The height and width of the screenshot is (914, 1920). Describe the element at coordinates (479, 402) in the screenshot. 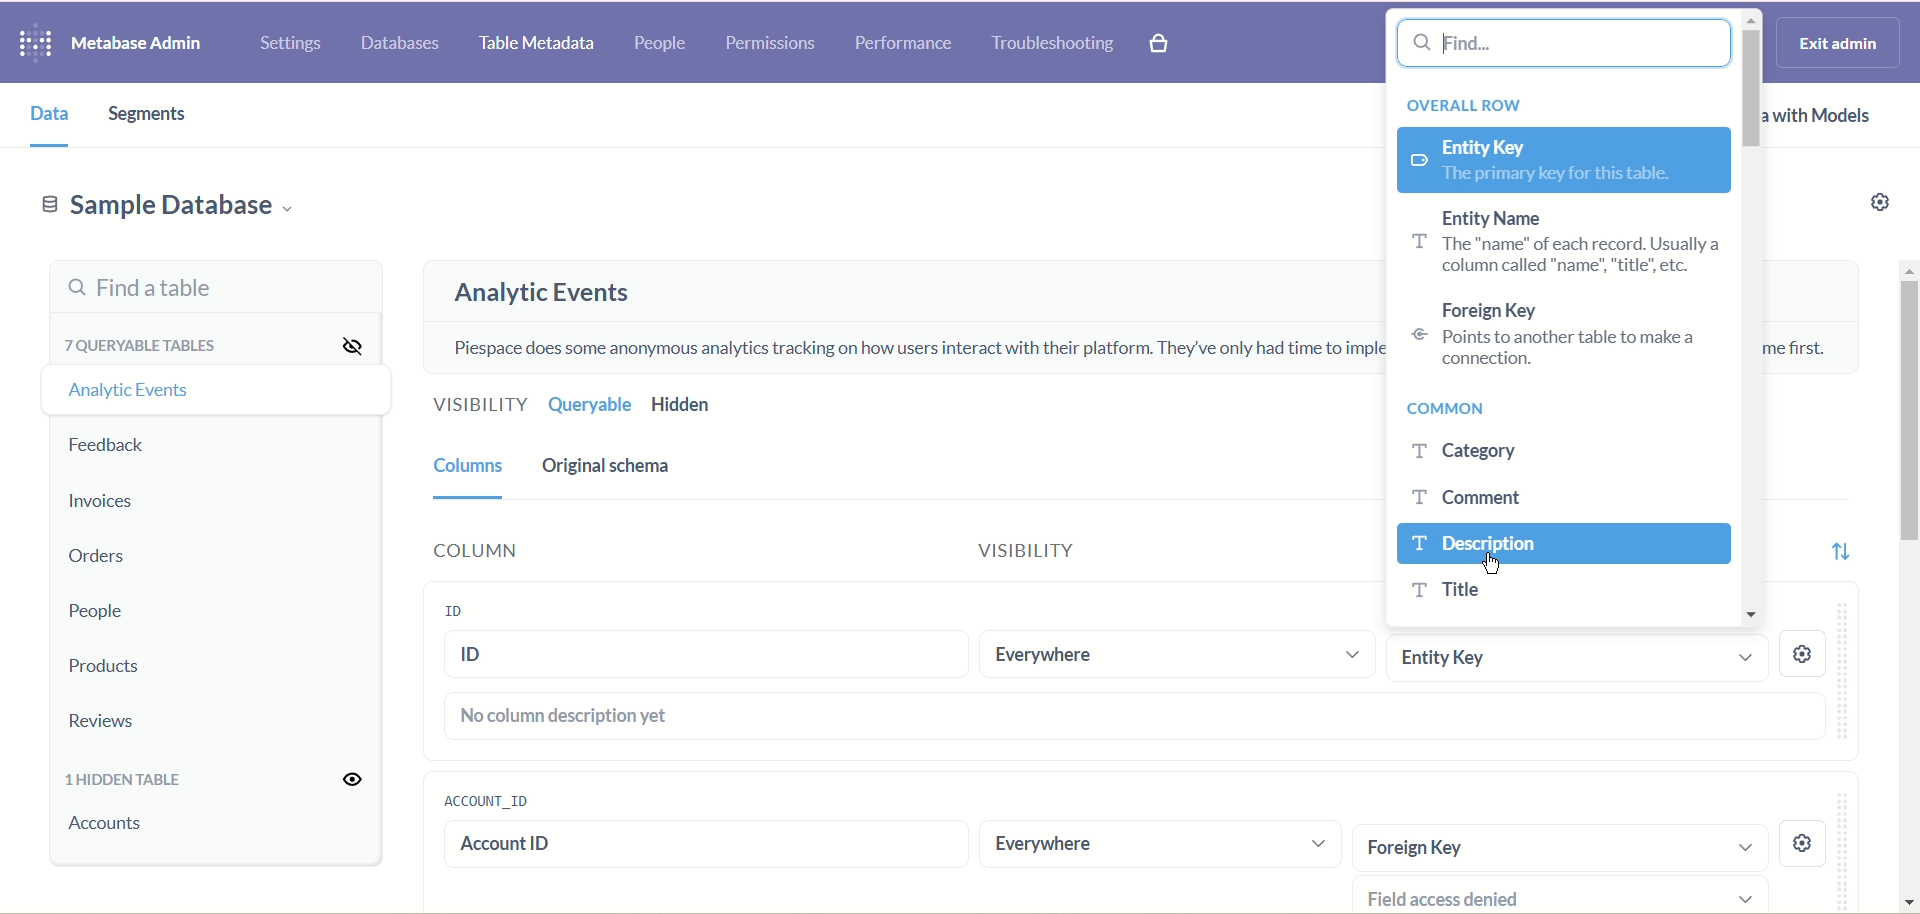

I see `visibility` at that location.